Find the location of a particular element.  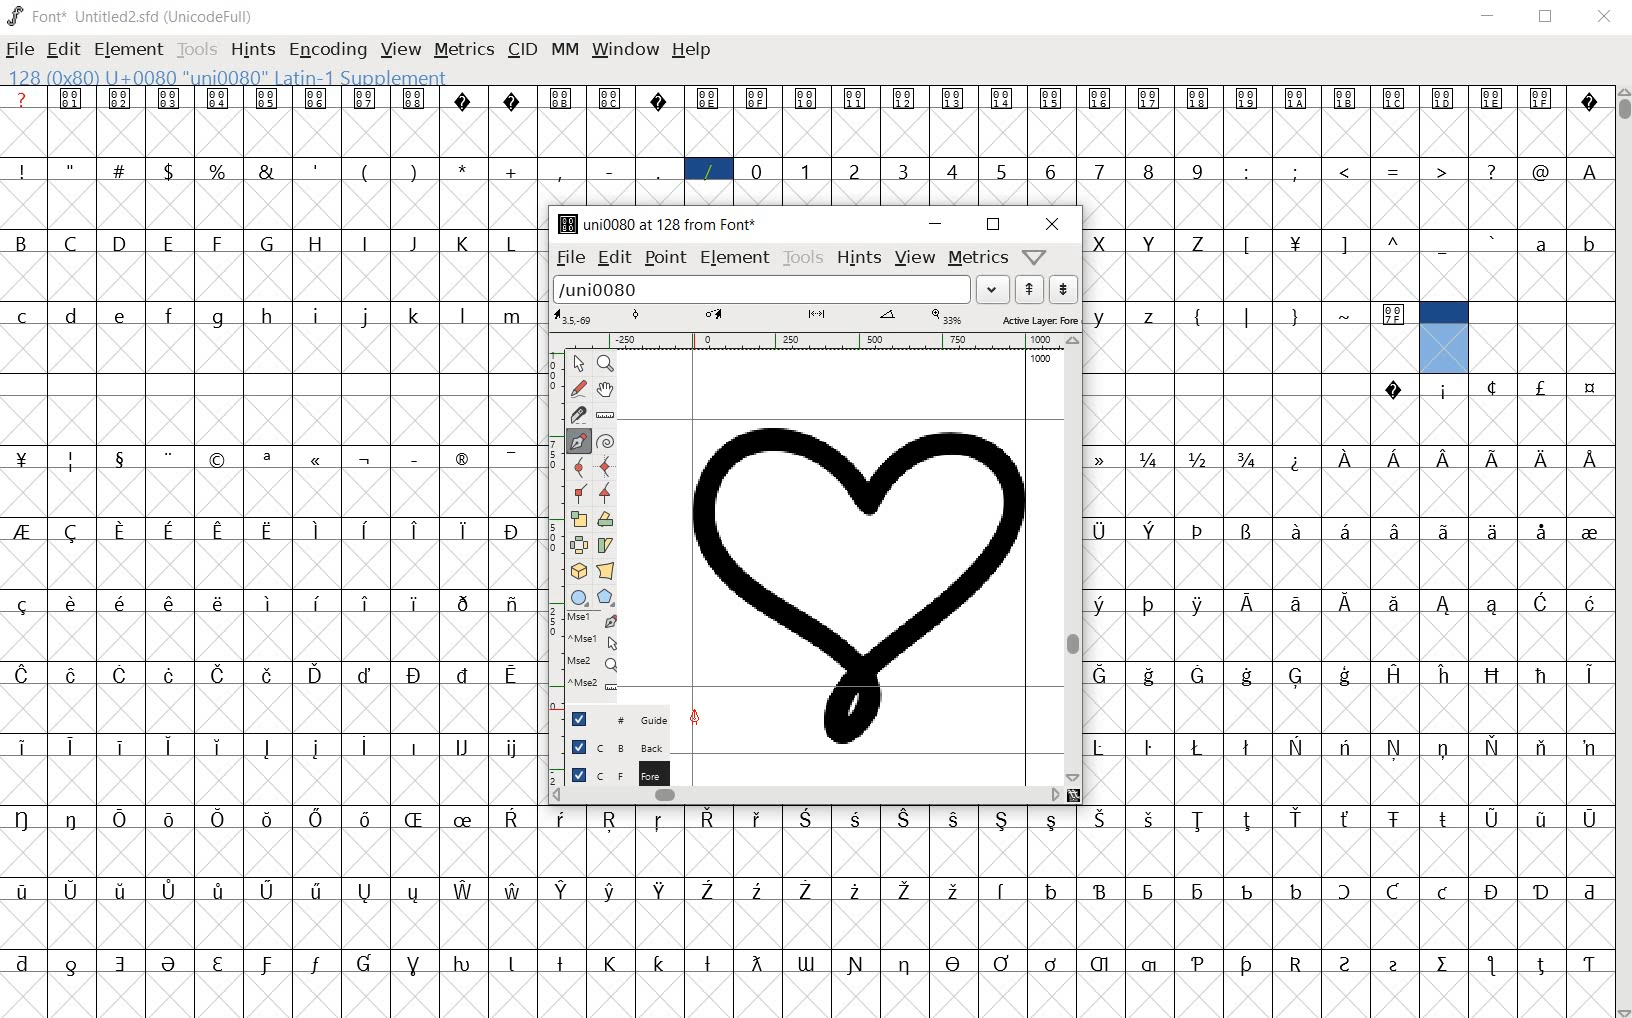

glyph is located at coordinates (1443, 892).